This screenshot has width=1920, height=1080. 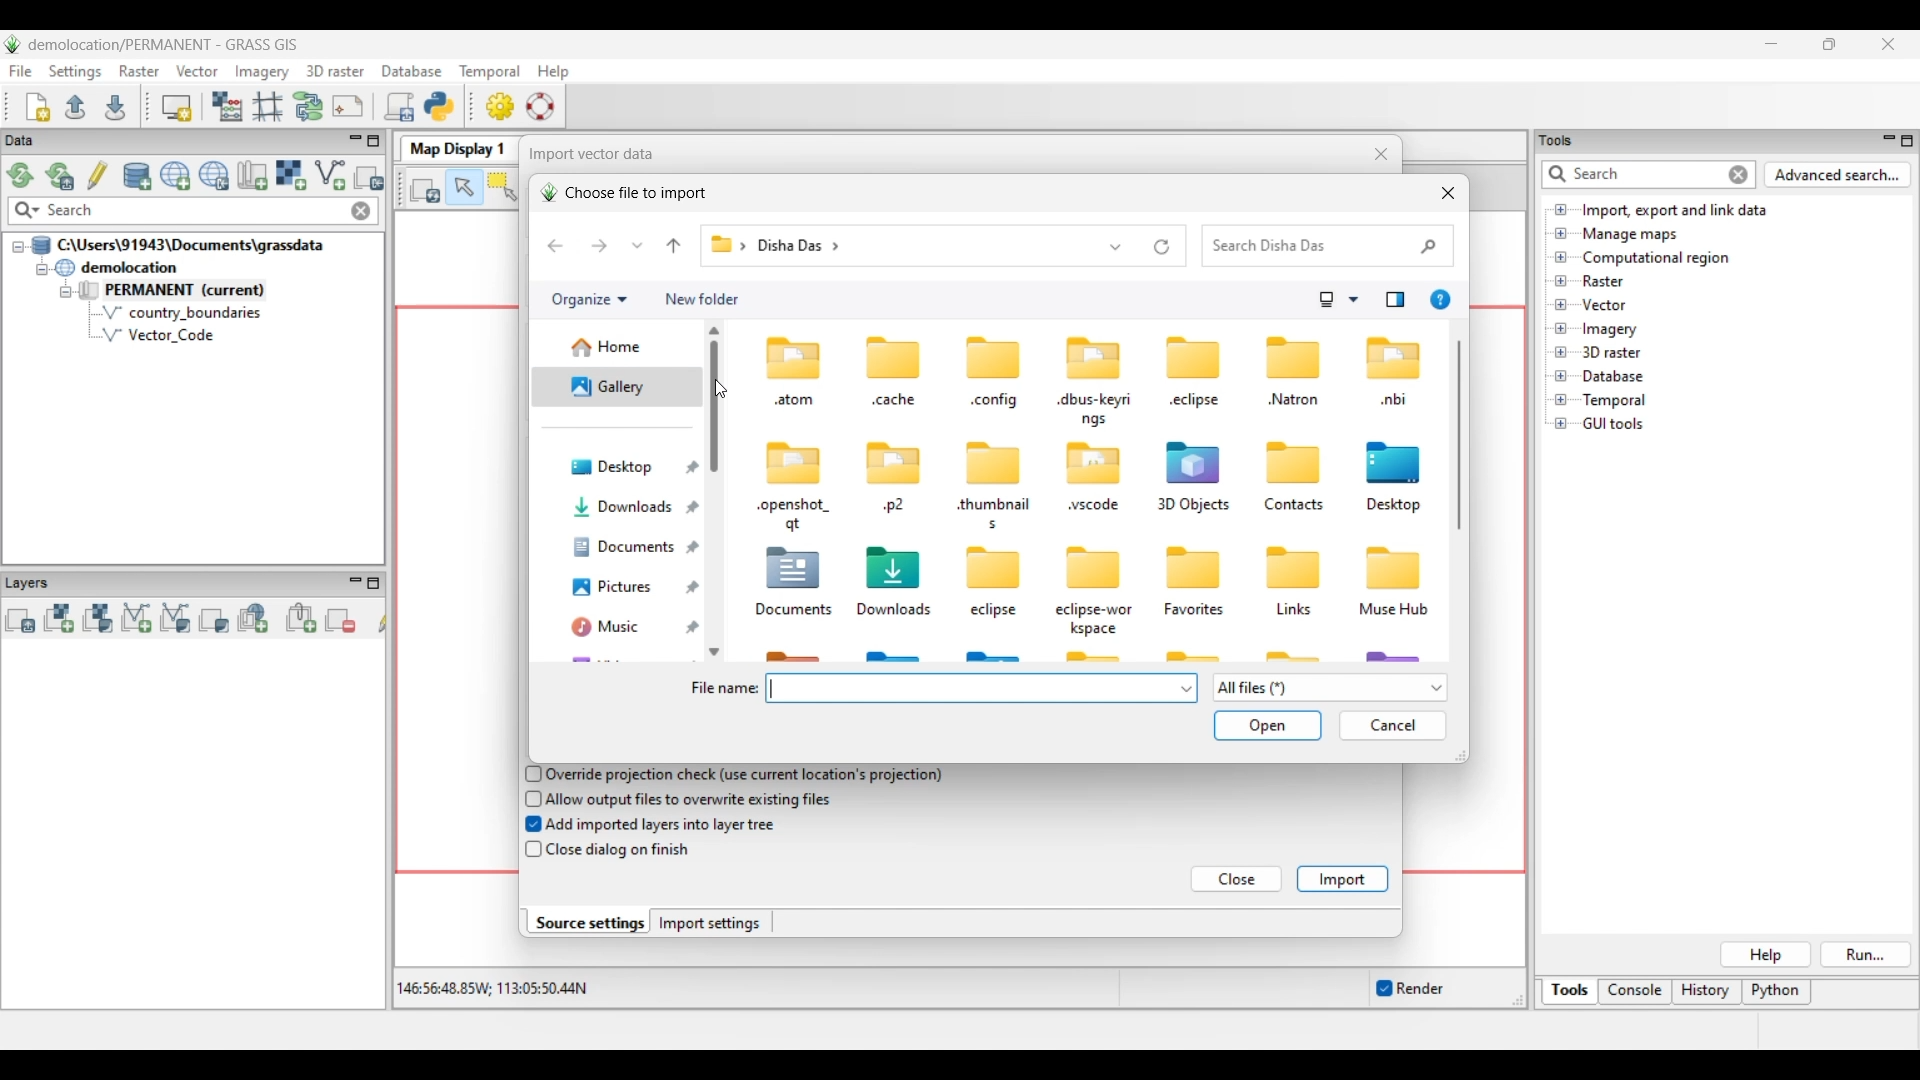 What do you see at coordinates (1656, 258) in the screenshot?
I see `Double click to see files under Computational region` at bounding box center [1656, 258].